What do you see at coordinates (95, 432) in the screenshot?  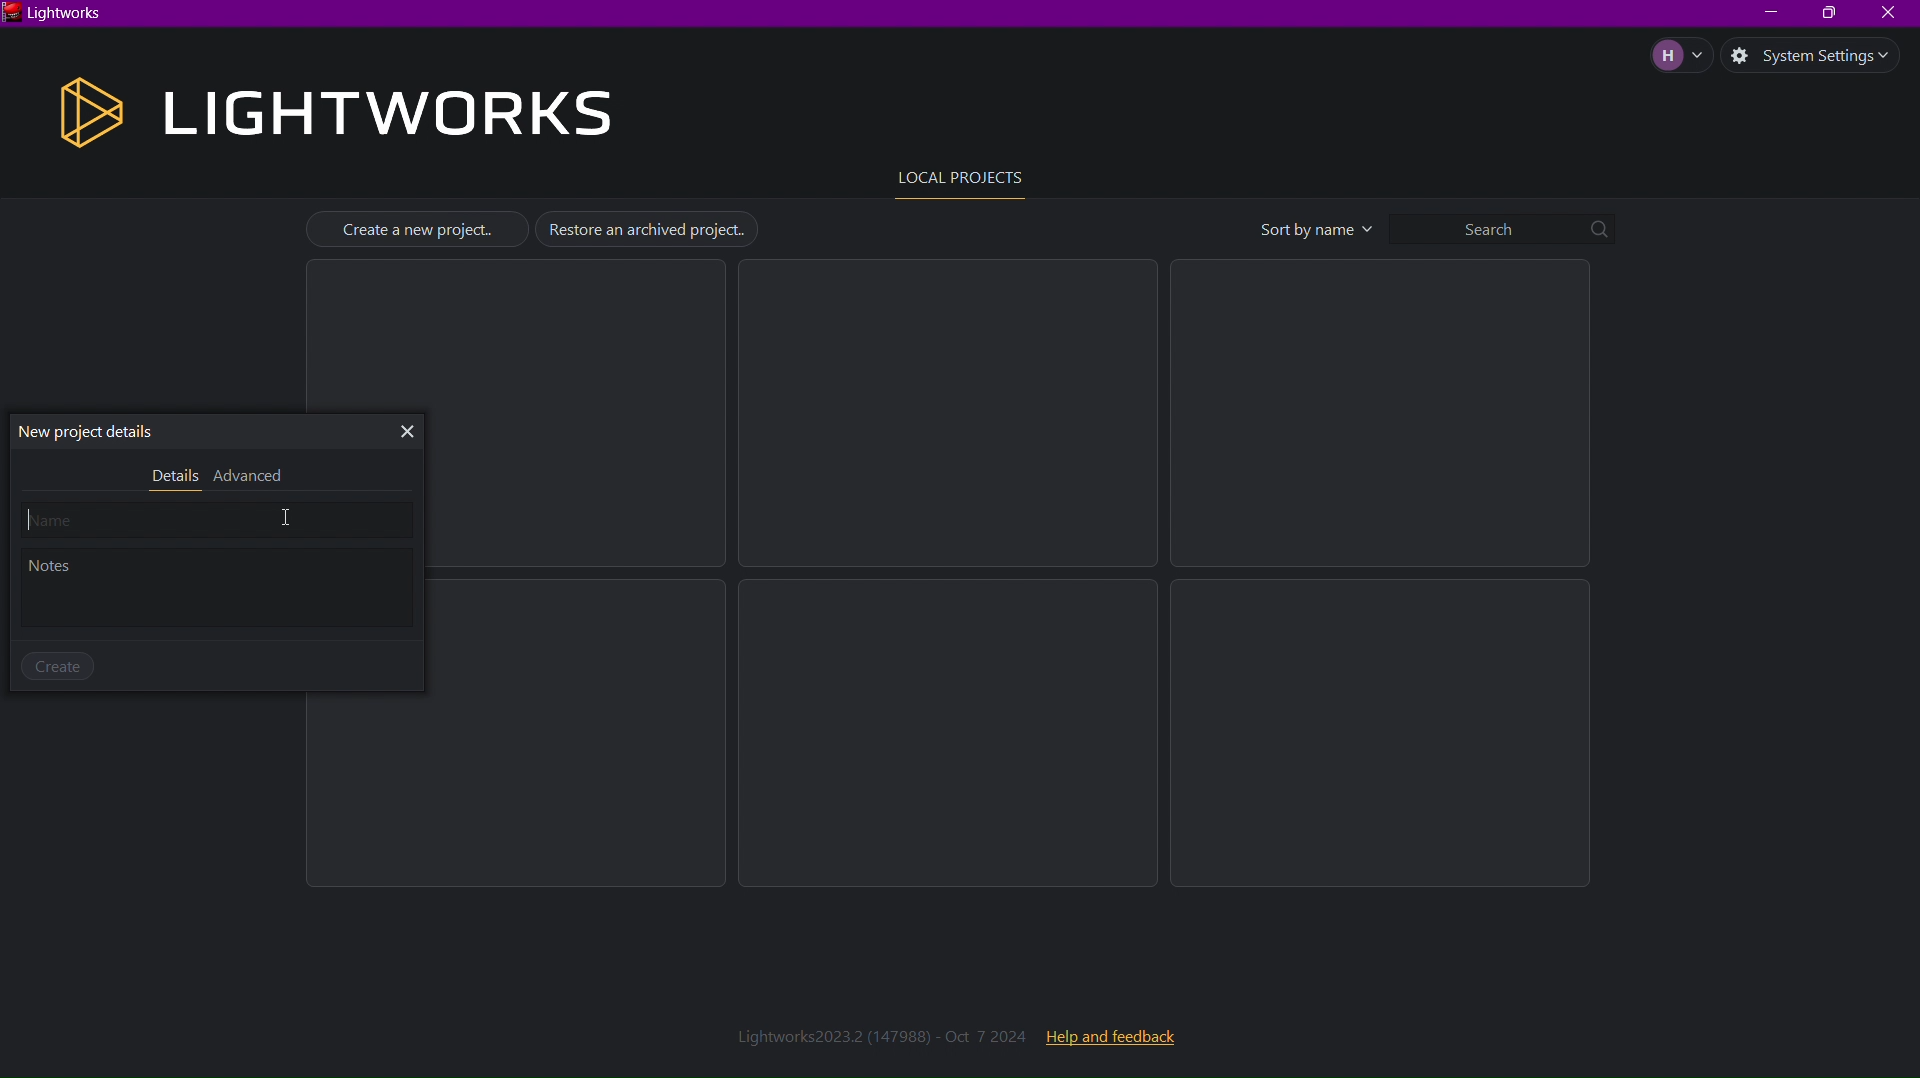 I see `New Project Details` at bounding box center [95, 432].